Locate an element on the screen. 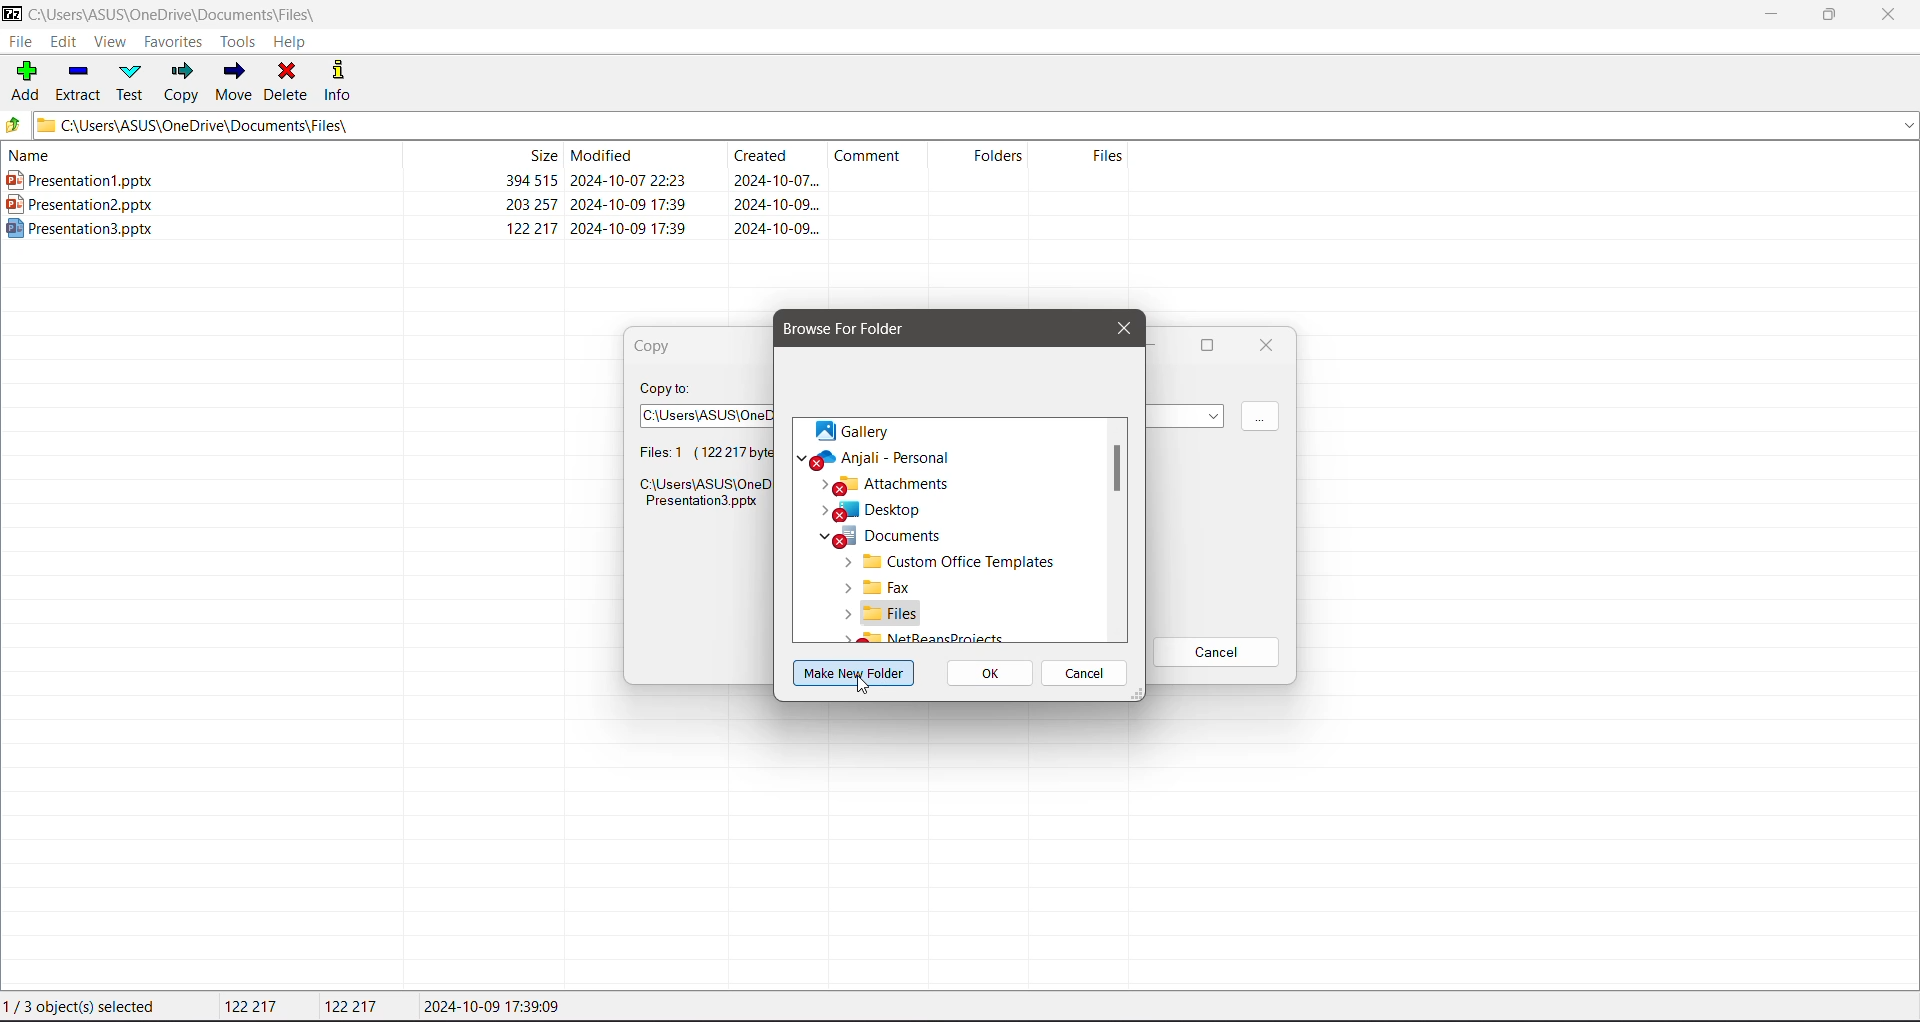 The image size is (1920, 1022). Selected File Source Path is located at coordinates (701, 496).